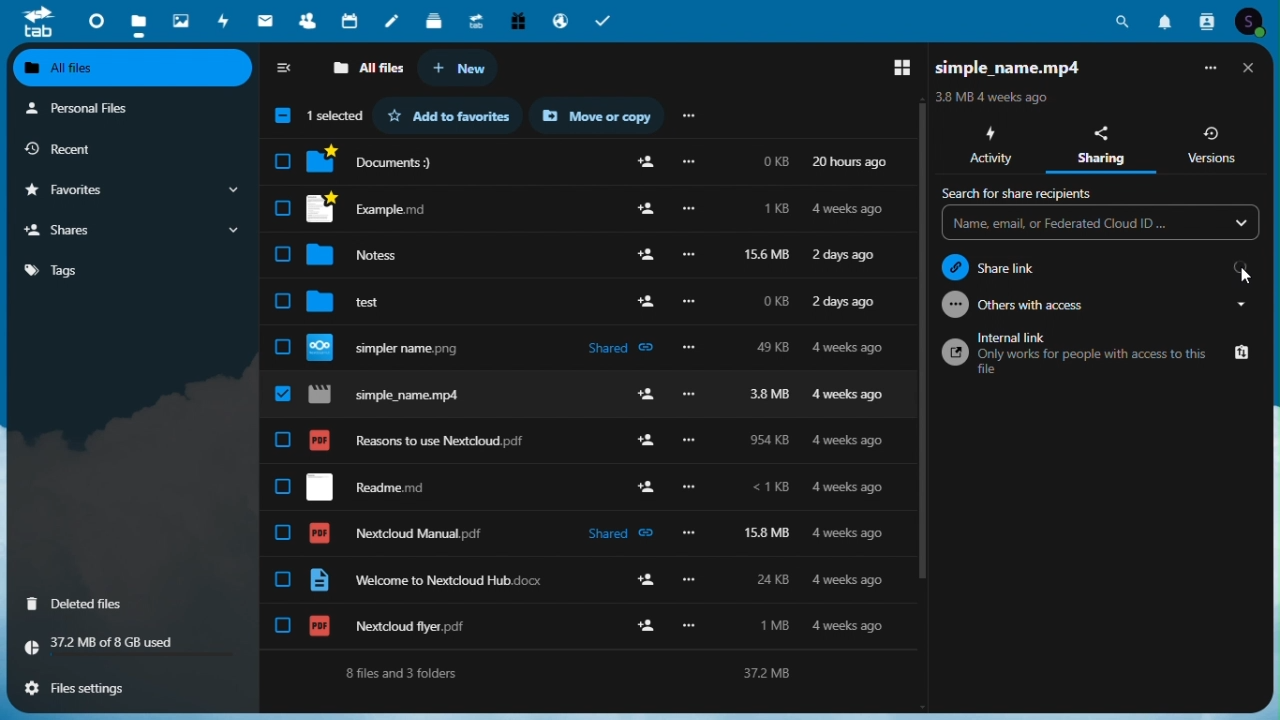 This screenshot has height=720, width=1280. I want to click on Sharing, so click(1101, 149).